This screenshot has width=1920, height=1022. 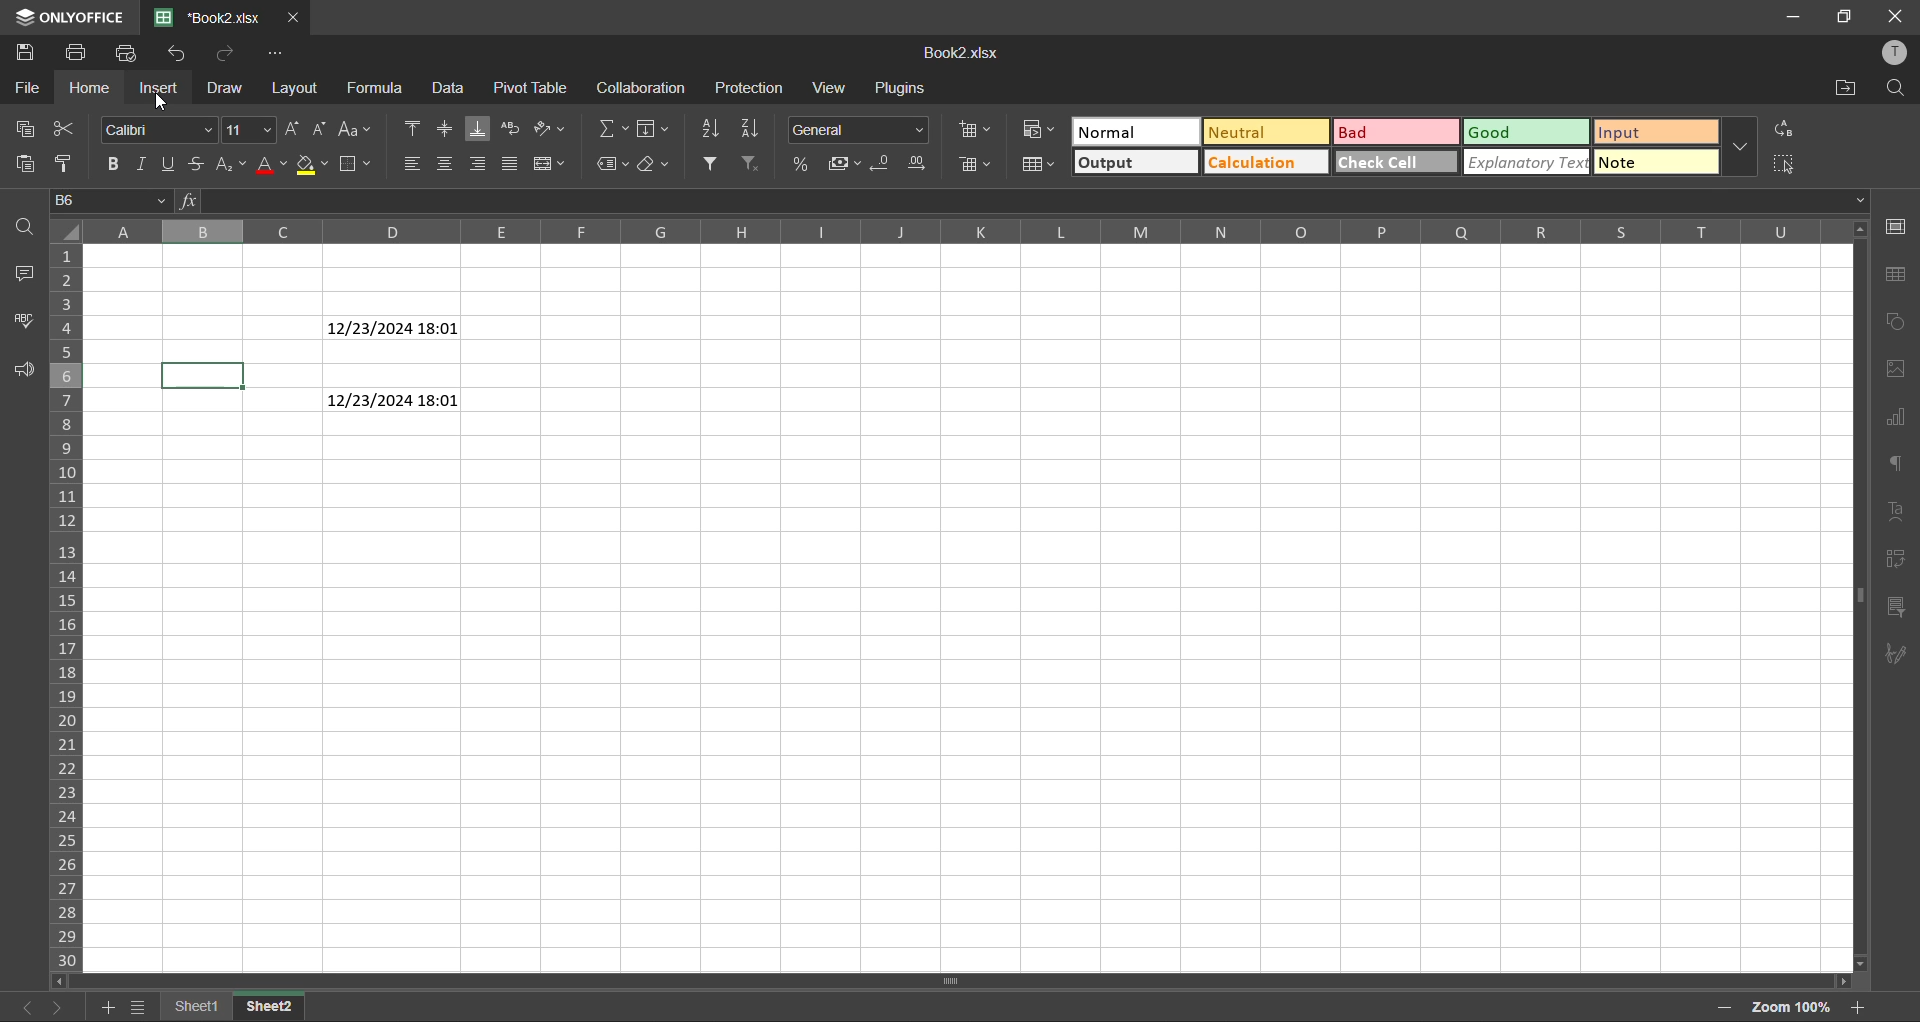 I want to click on open location, so click(x=1842, y=90).